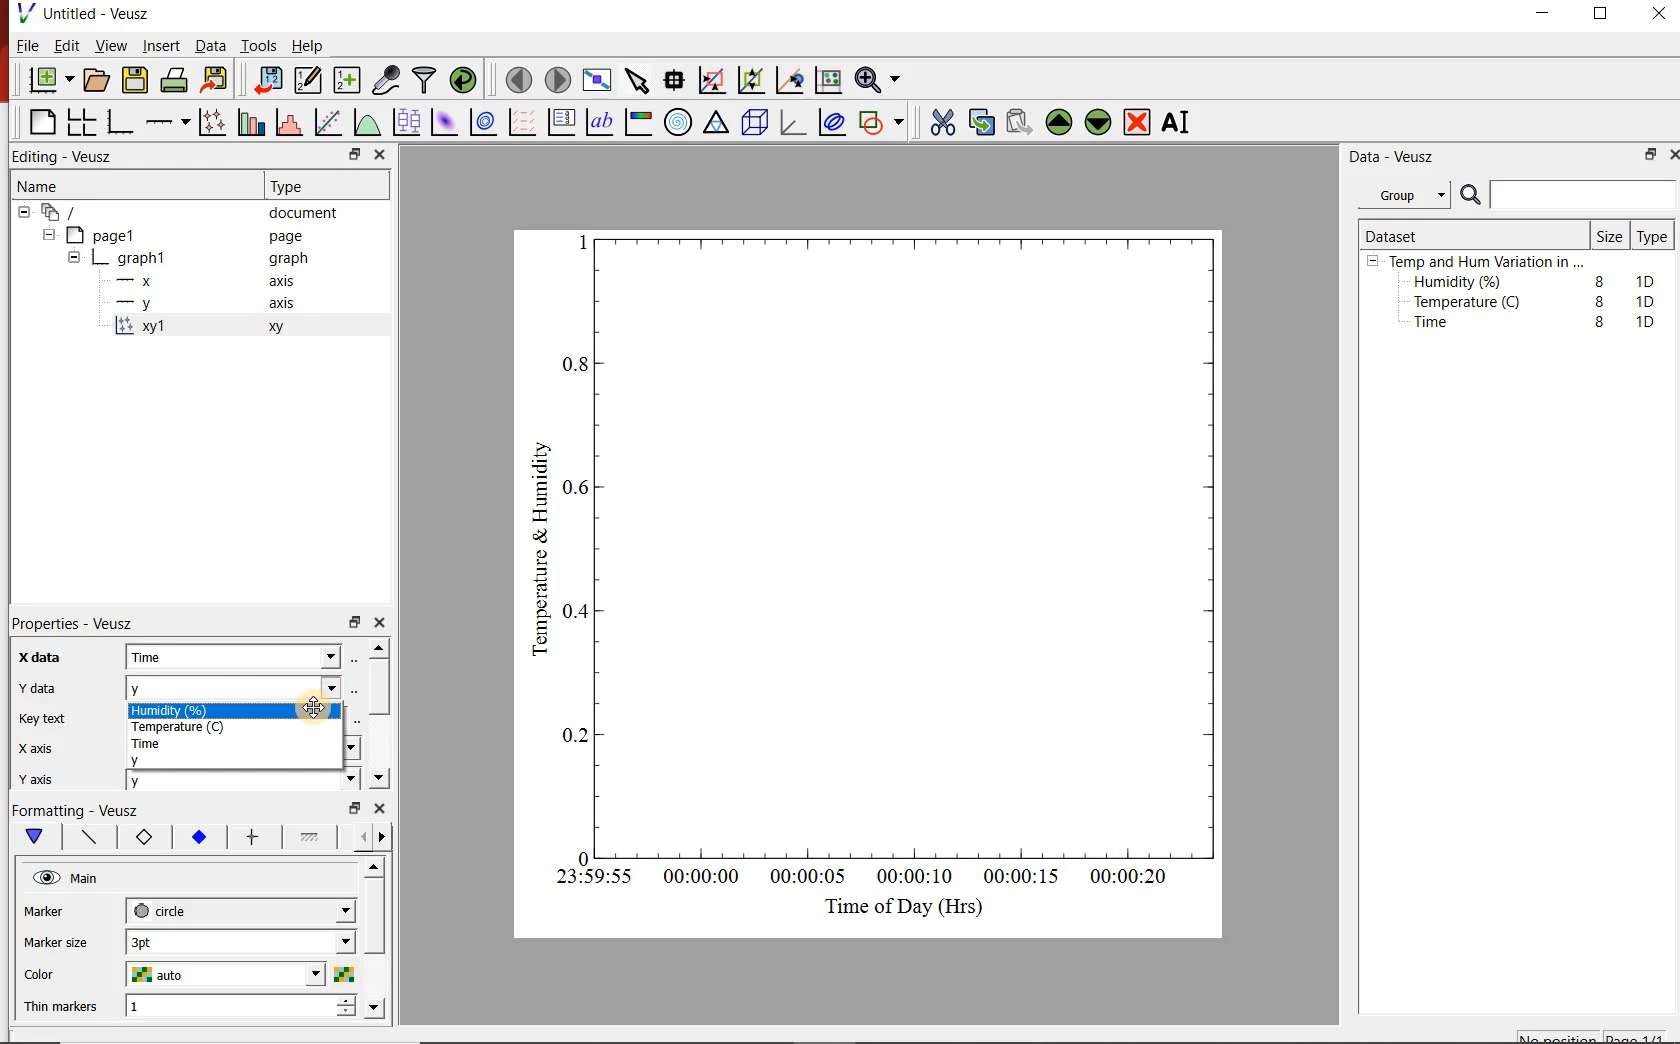 The height and width of the screenshot is (1044, 1680). I want to click on click to zoom out of graph axes, so click(752, 82).